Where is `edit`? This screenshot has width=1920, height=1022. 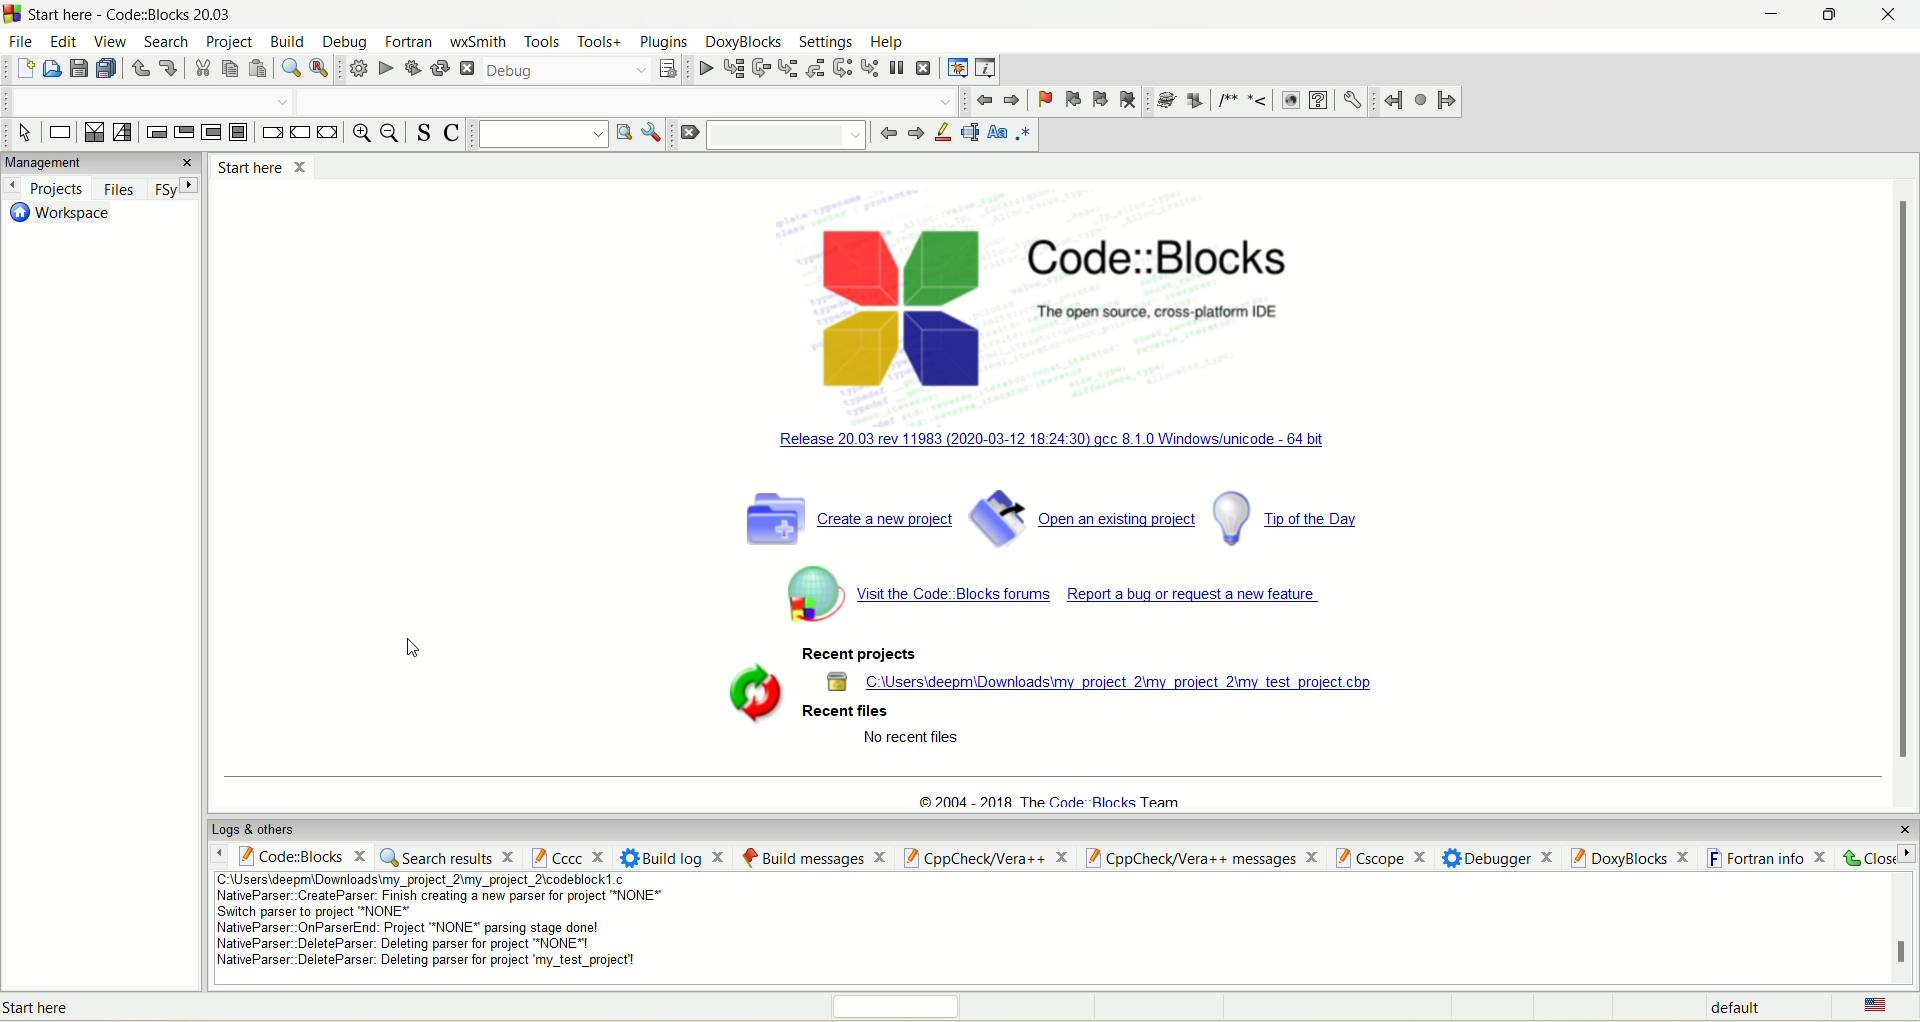
edit is located at coordinates (64, 44).